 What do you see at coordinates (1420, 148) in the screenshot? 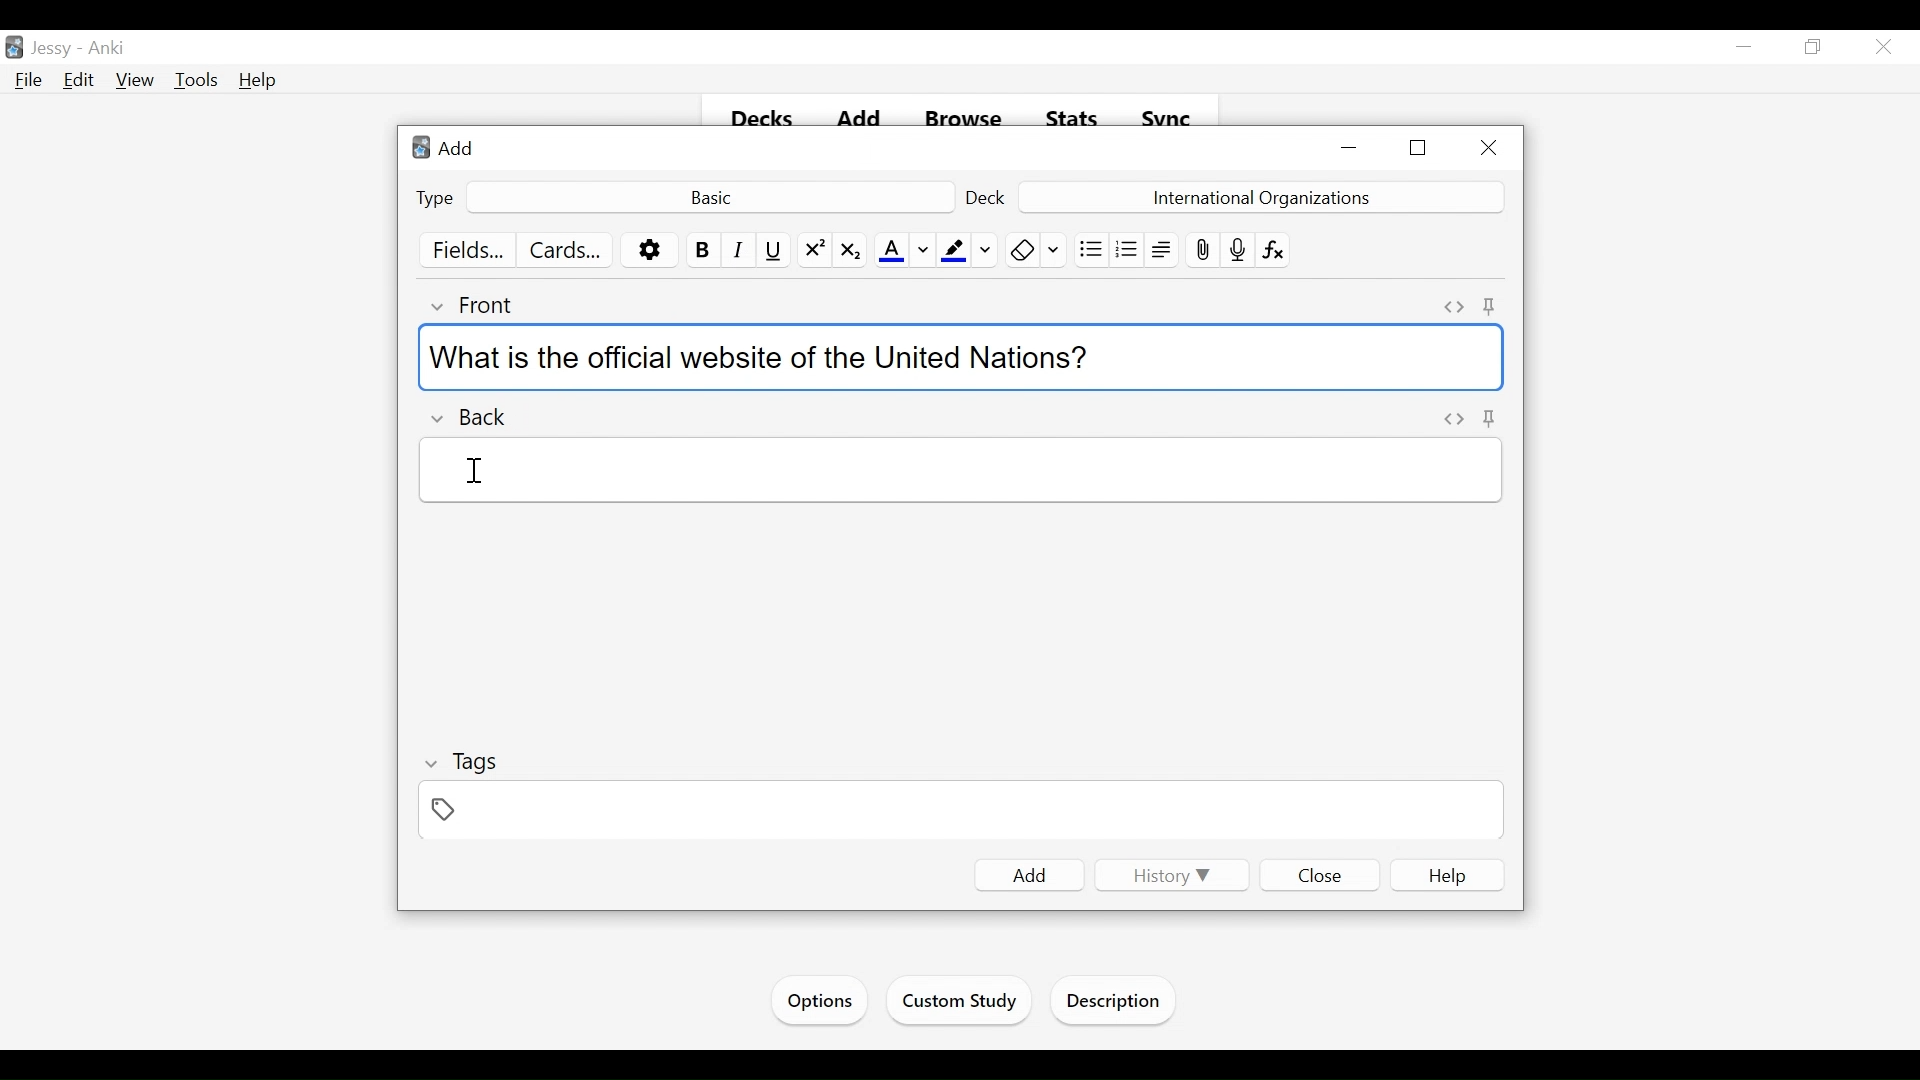
I see `Restore` at bounding box center [1420, 148].